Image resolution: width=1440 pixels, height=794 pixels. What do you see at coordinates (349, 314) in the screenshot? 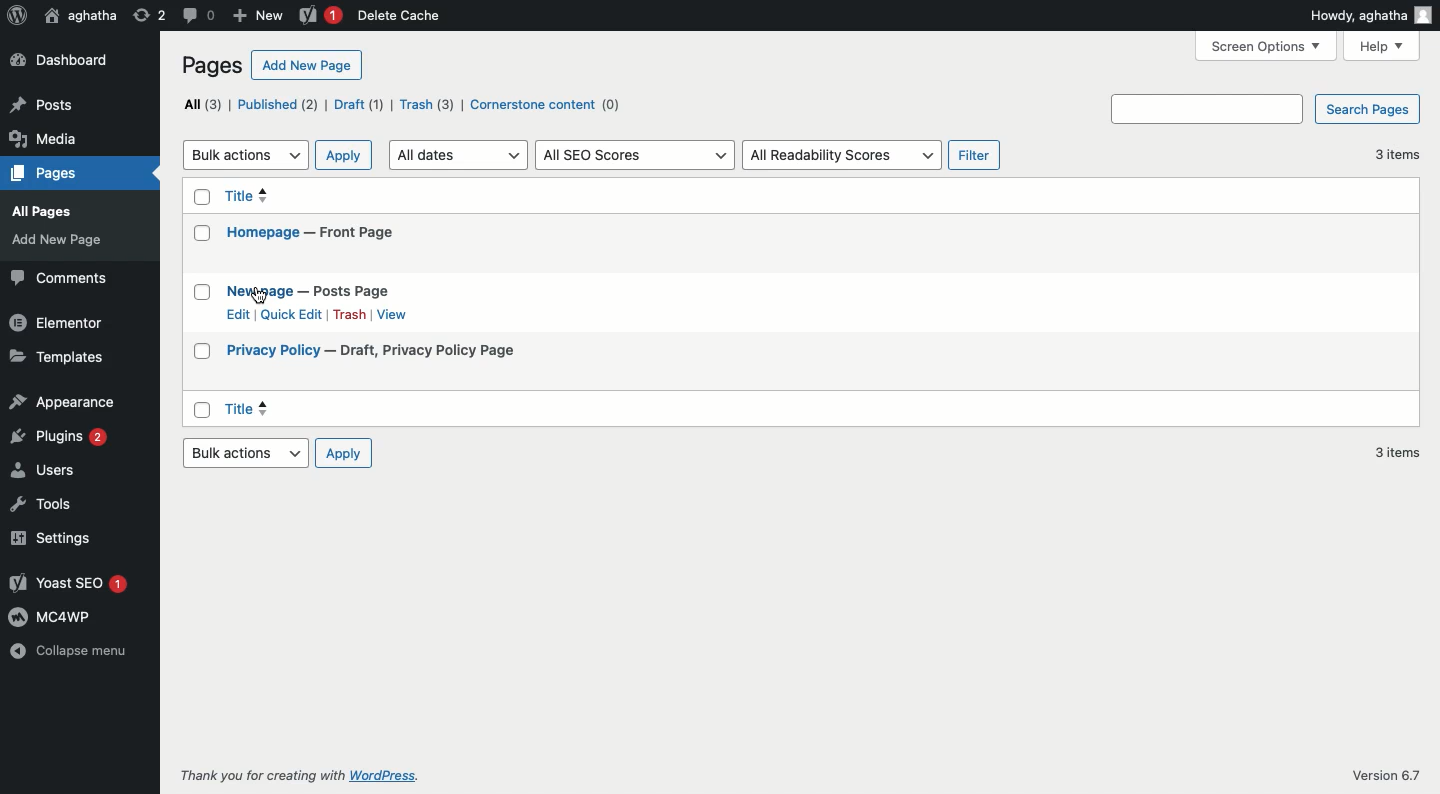
I see `Trash` at bounding box center [349, 314].